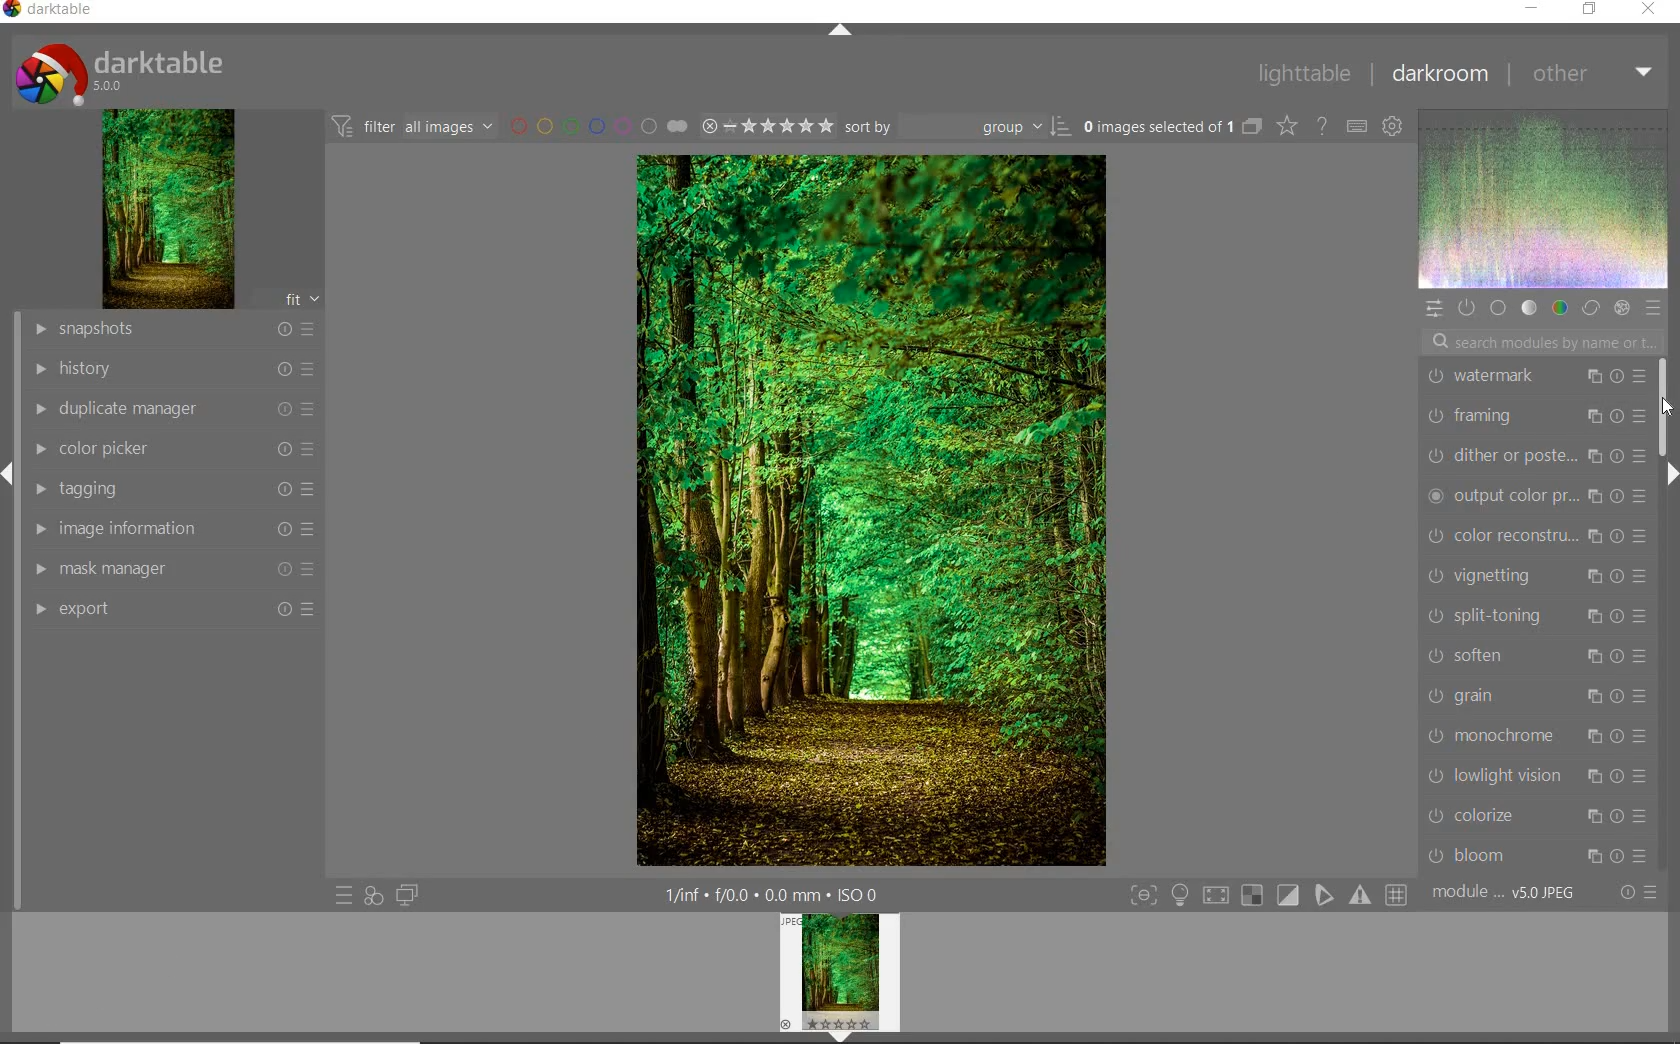 The height and width of the screenshot is (1044, 1680). Describe the element at coordinates (412, 126) in the screenshot. I see `FILTER IMAGES` at that location.